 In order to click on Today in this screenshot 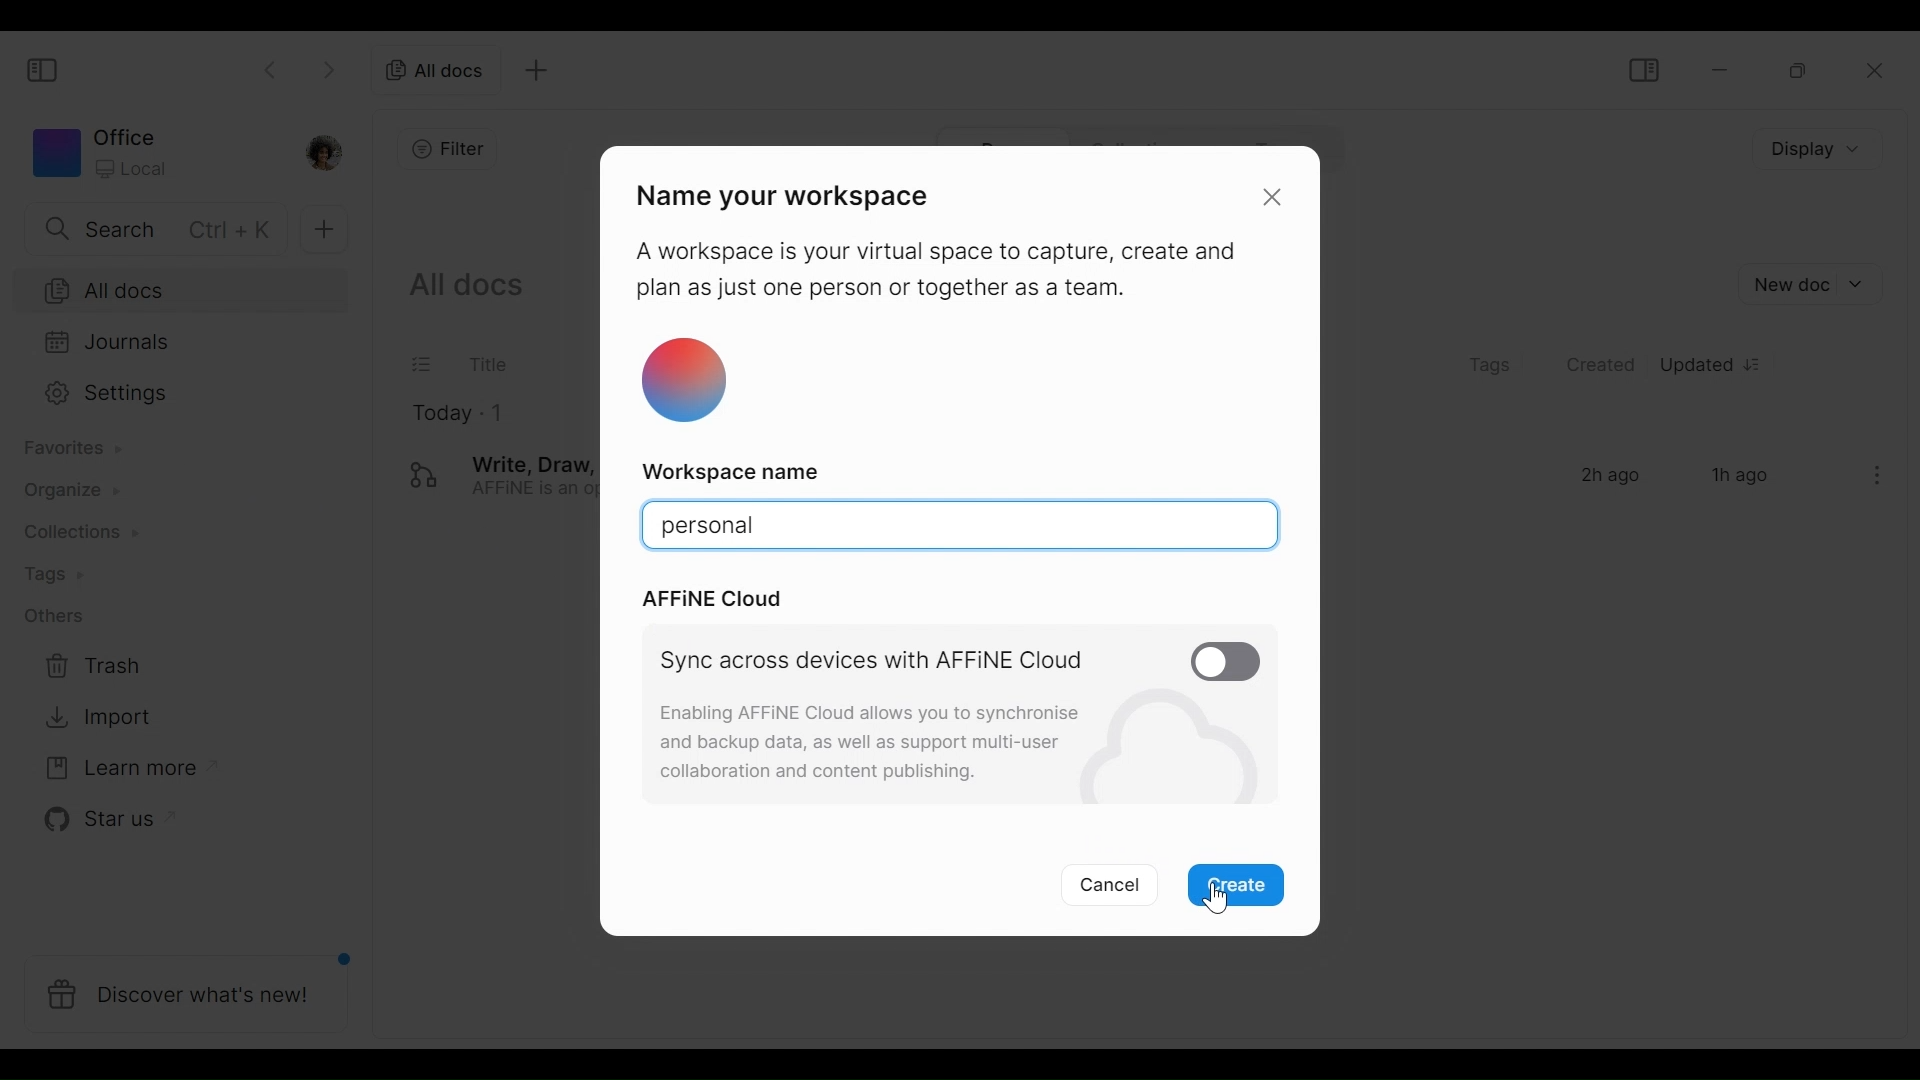, I will do `click(439, 415)`.